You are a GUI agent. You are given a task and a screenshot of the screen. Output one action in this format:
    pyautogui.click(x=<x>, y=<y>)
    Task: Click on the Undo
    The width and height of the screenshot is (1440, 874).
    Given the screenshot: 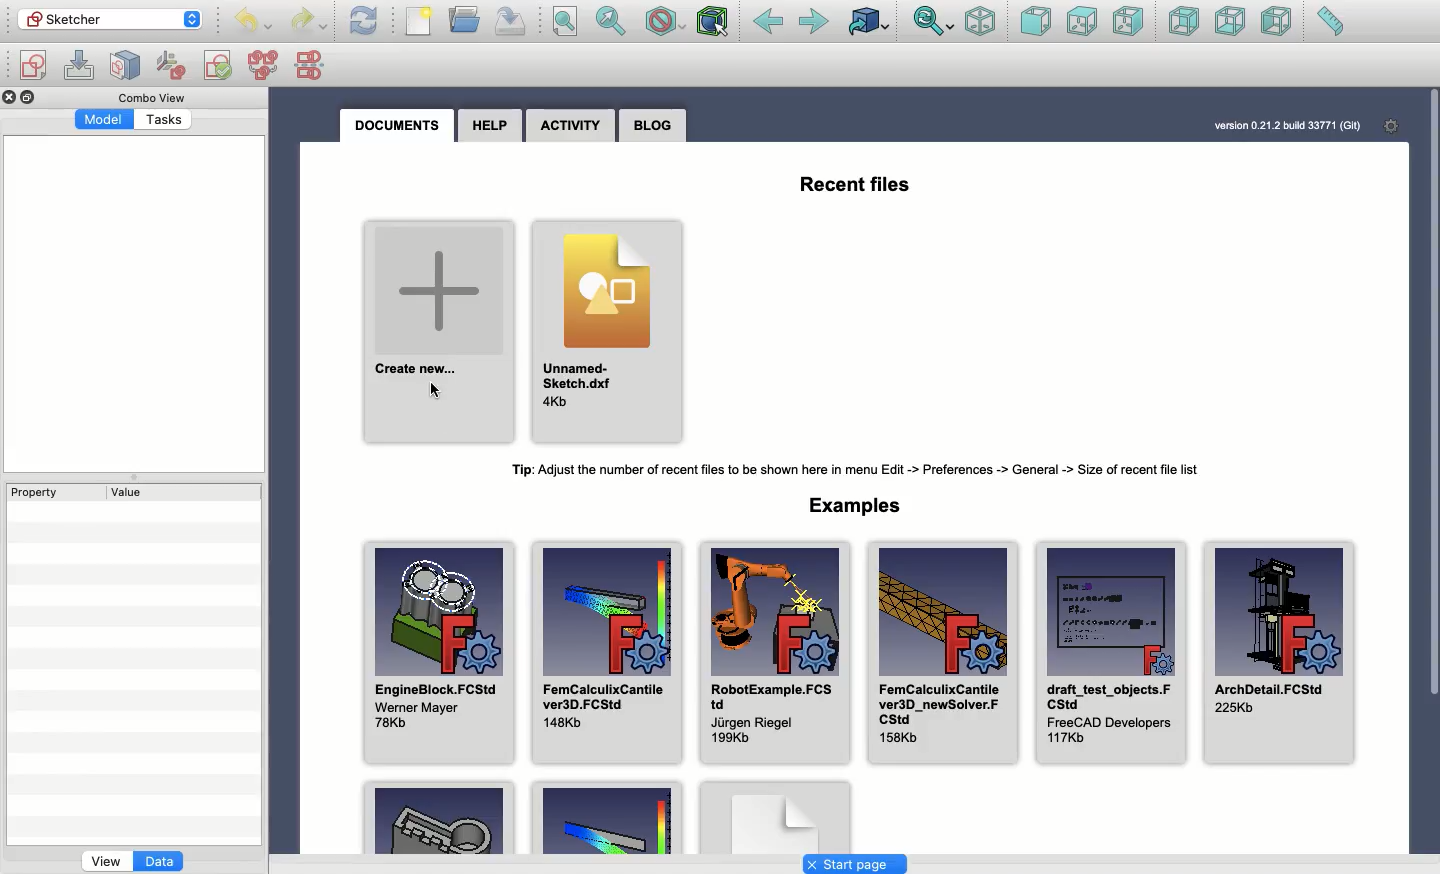 What is the action you would take?
    pyautogui.click(x=256, y=23)
    